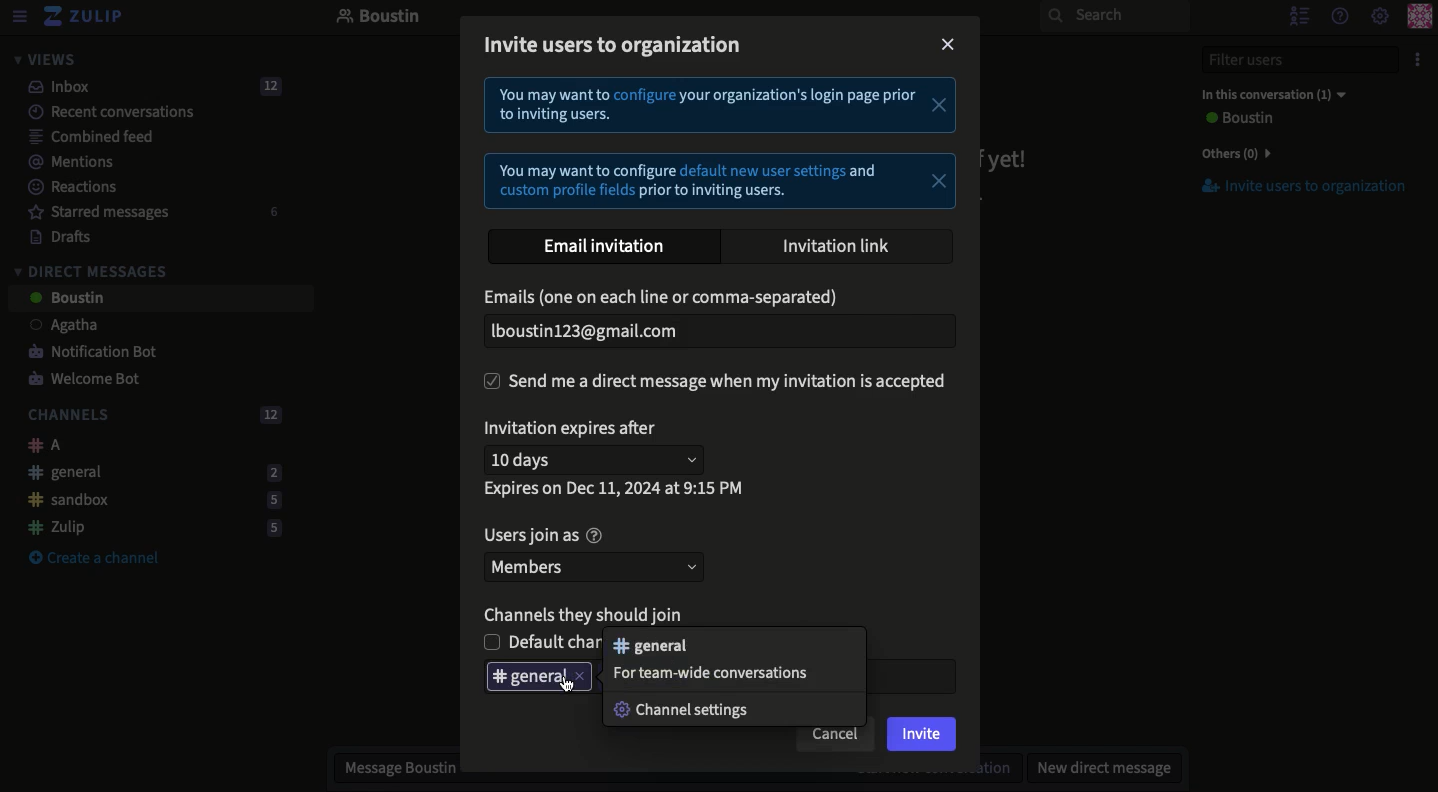  I want to click on cursor, so click(571, 689).